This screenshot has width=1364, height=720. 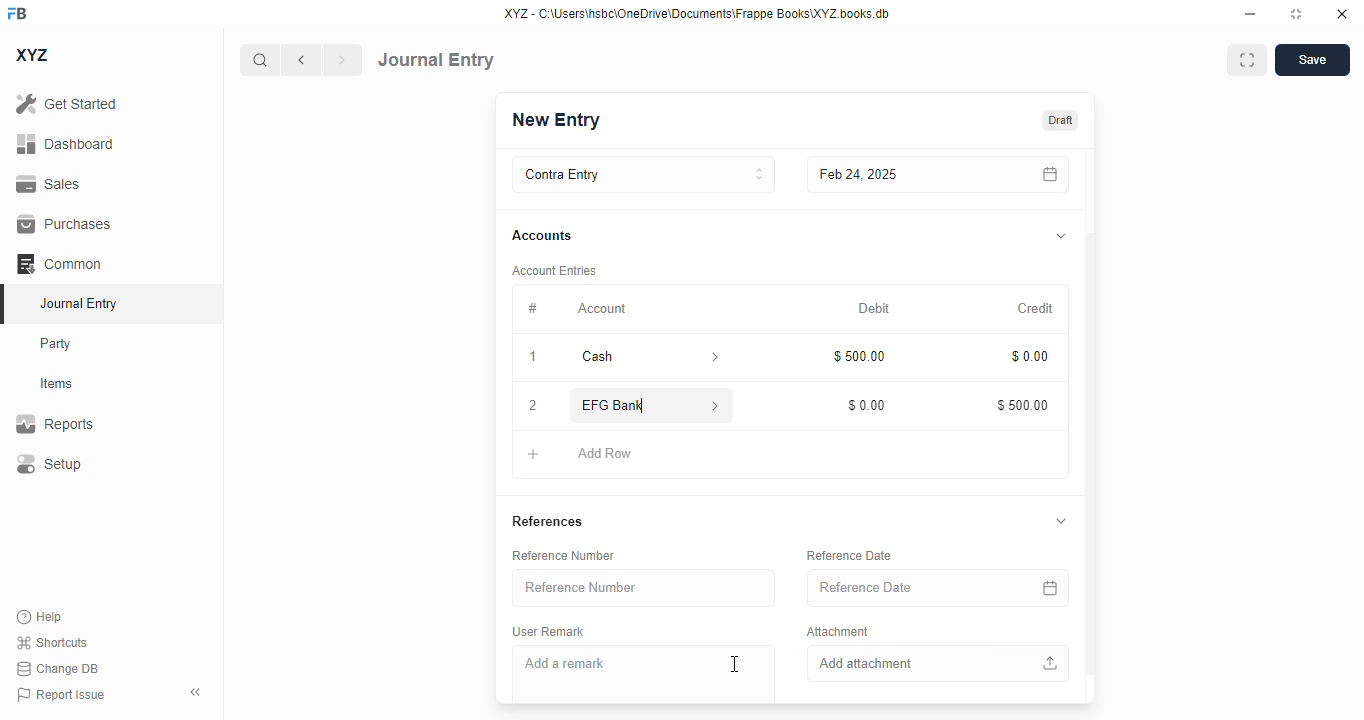 What do you see at coordinates (620, 405) in the screenshot?
I see `EFG Bank` at bounding box center [620, 405].